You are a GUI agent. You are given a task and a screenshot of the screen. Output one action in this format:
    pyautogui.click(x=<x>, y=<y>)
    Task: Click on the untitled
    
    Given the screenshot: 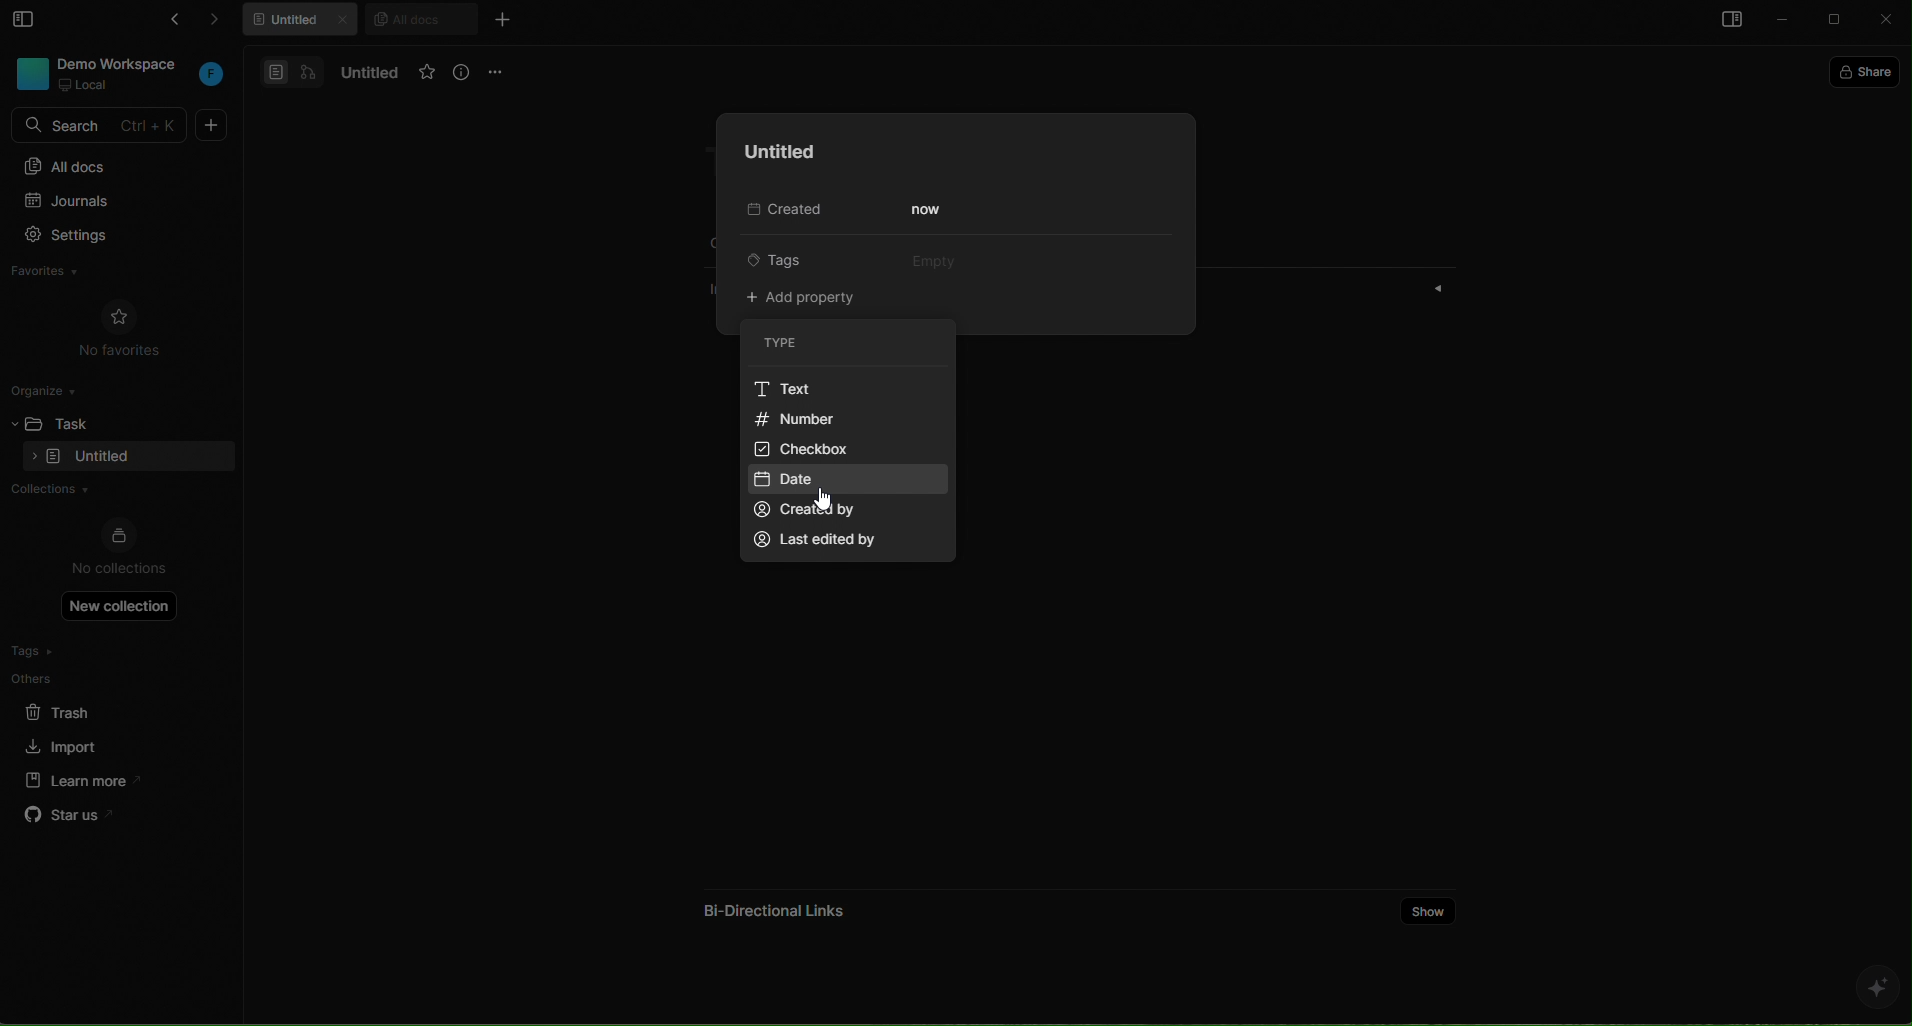 What is the action you would take?
    pyautogui.click(x=304, y=22)
    